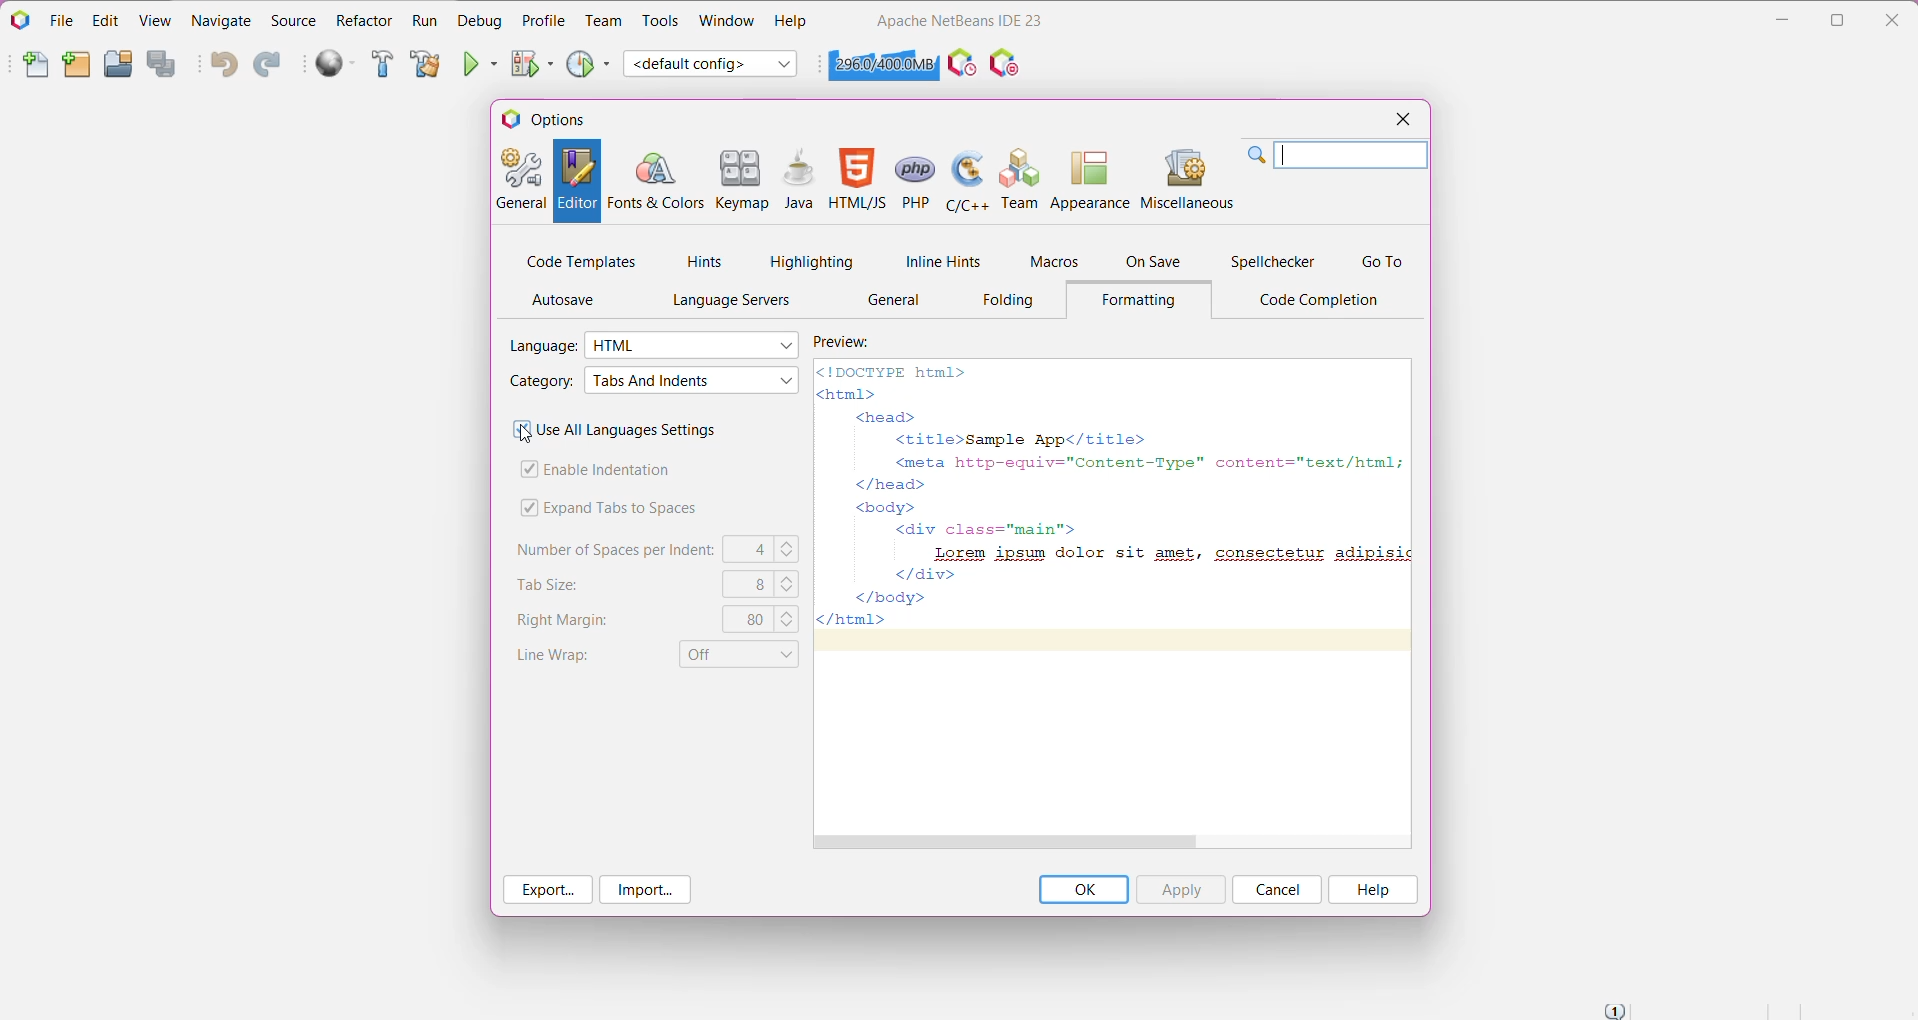 This screenshot has height=1020, width=1918. What do you see at coordinates (549, 890) in the screenshot?
I see `Export` at bounding box center [549, 890].